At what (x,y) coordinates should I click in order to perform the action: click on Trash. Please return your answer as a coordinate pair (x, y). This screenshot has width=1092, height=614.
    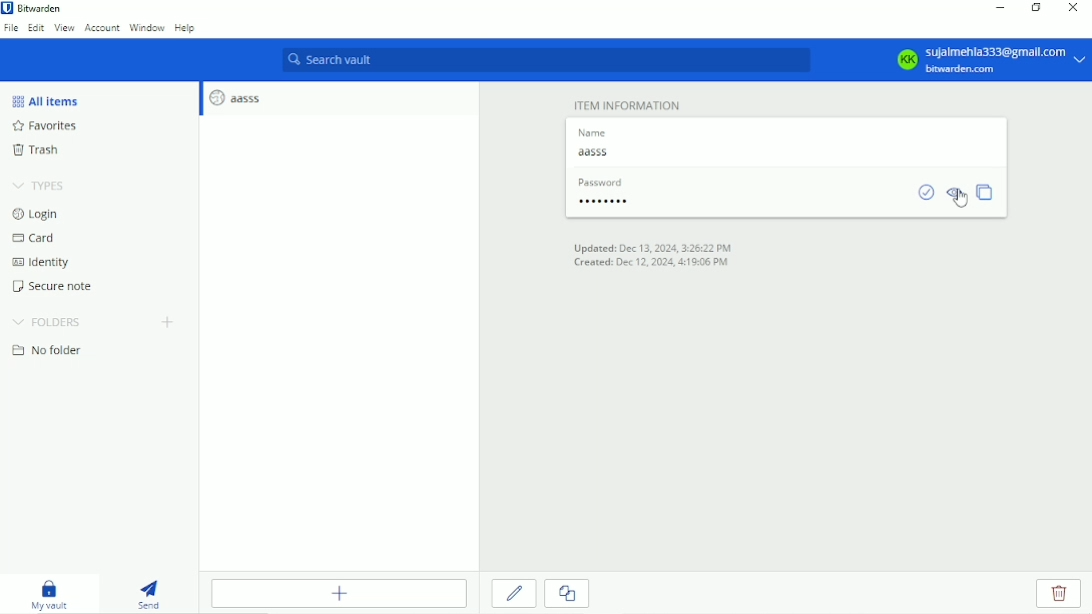
    Looking at the image, I should click on (39, 150).